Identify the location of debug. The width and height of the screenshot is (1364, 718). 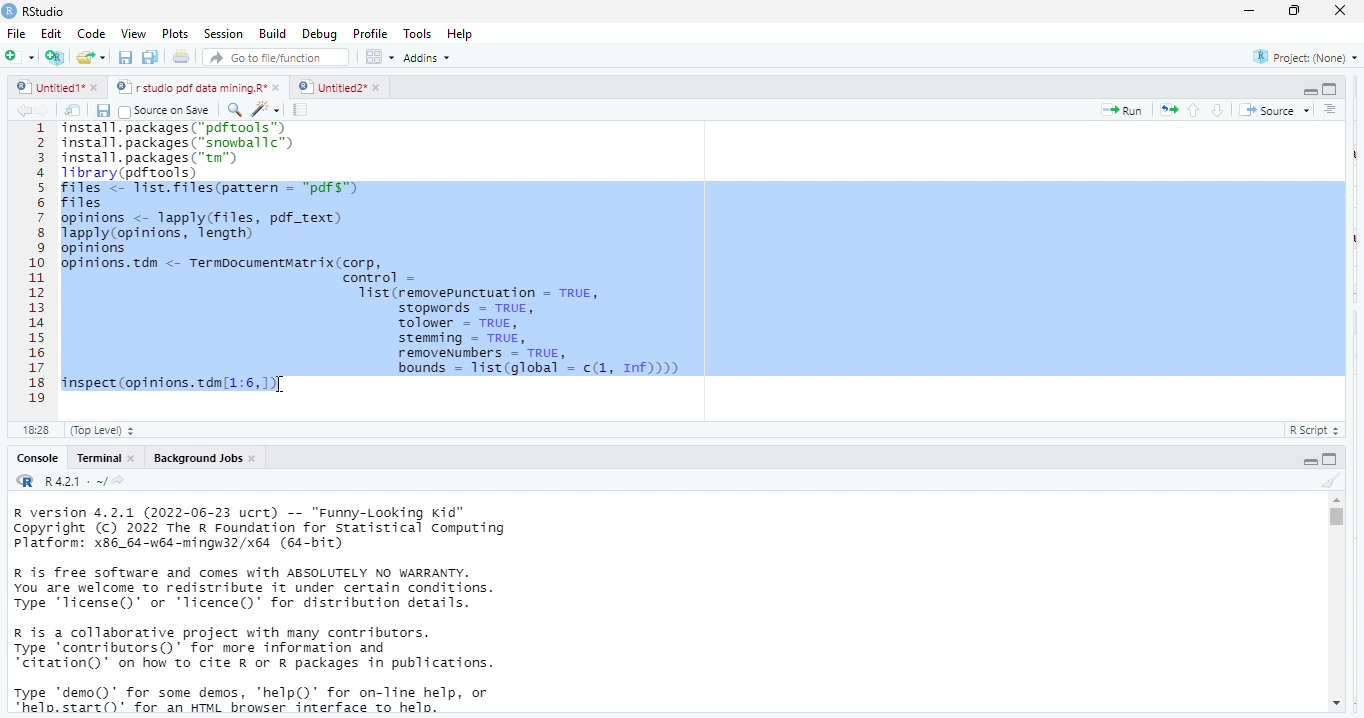
(317, 33).